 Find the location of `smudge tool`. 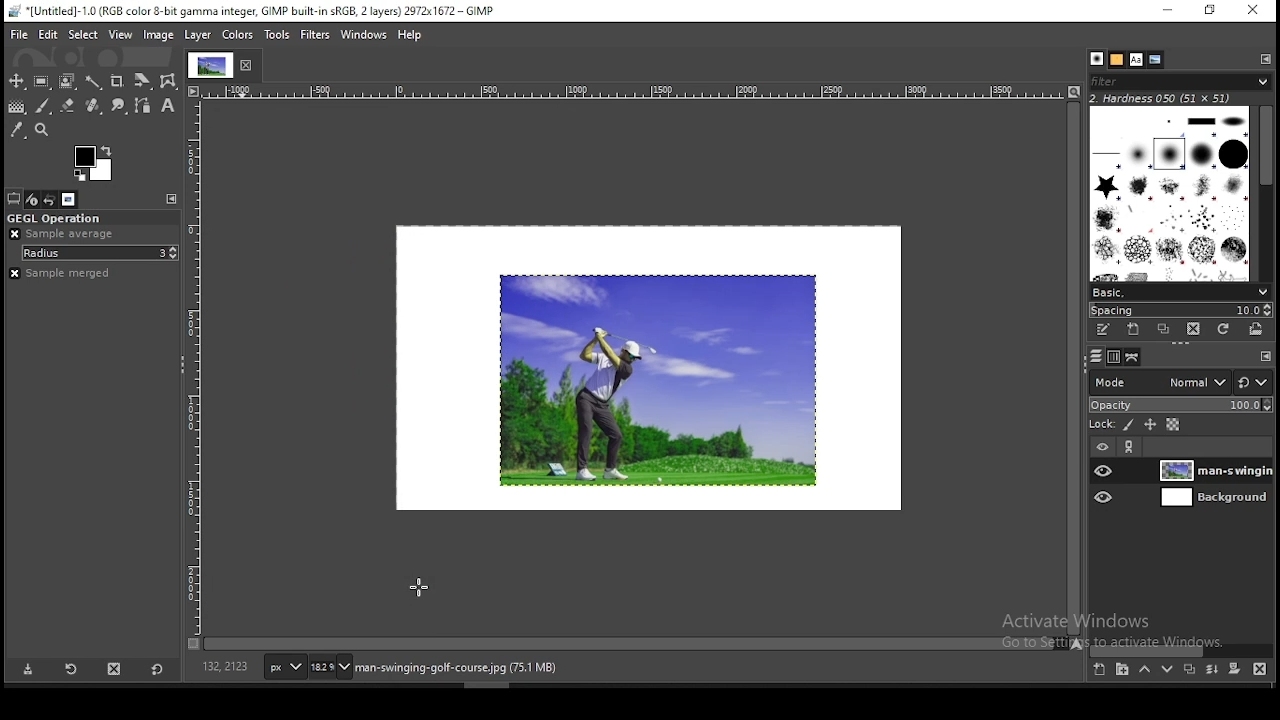

smudge tool is located at coordinates (124, 106).